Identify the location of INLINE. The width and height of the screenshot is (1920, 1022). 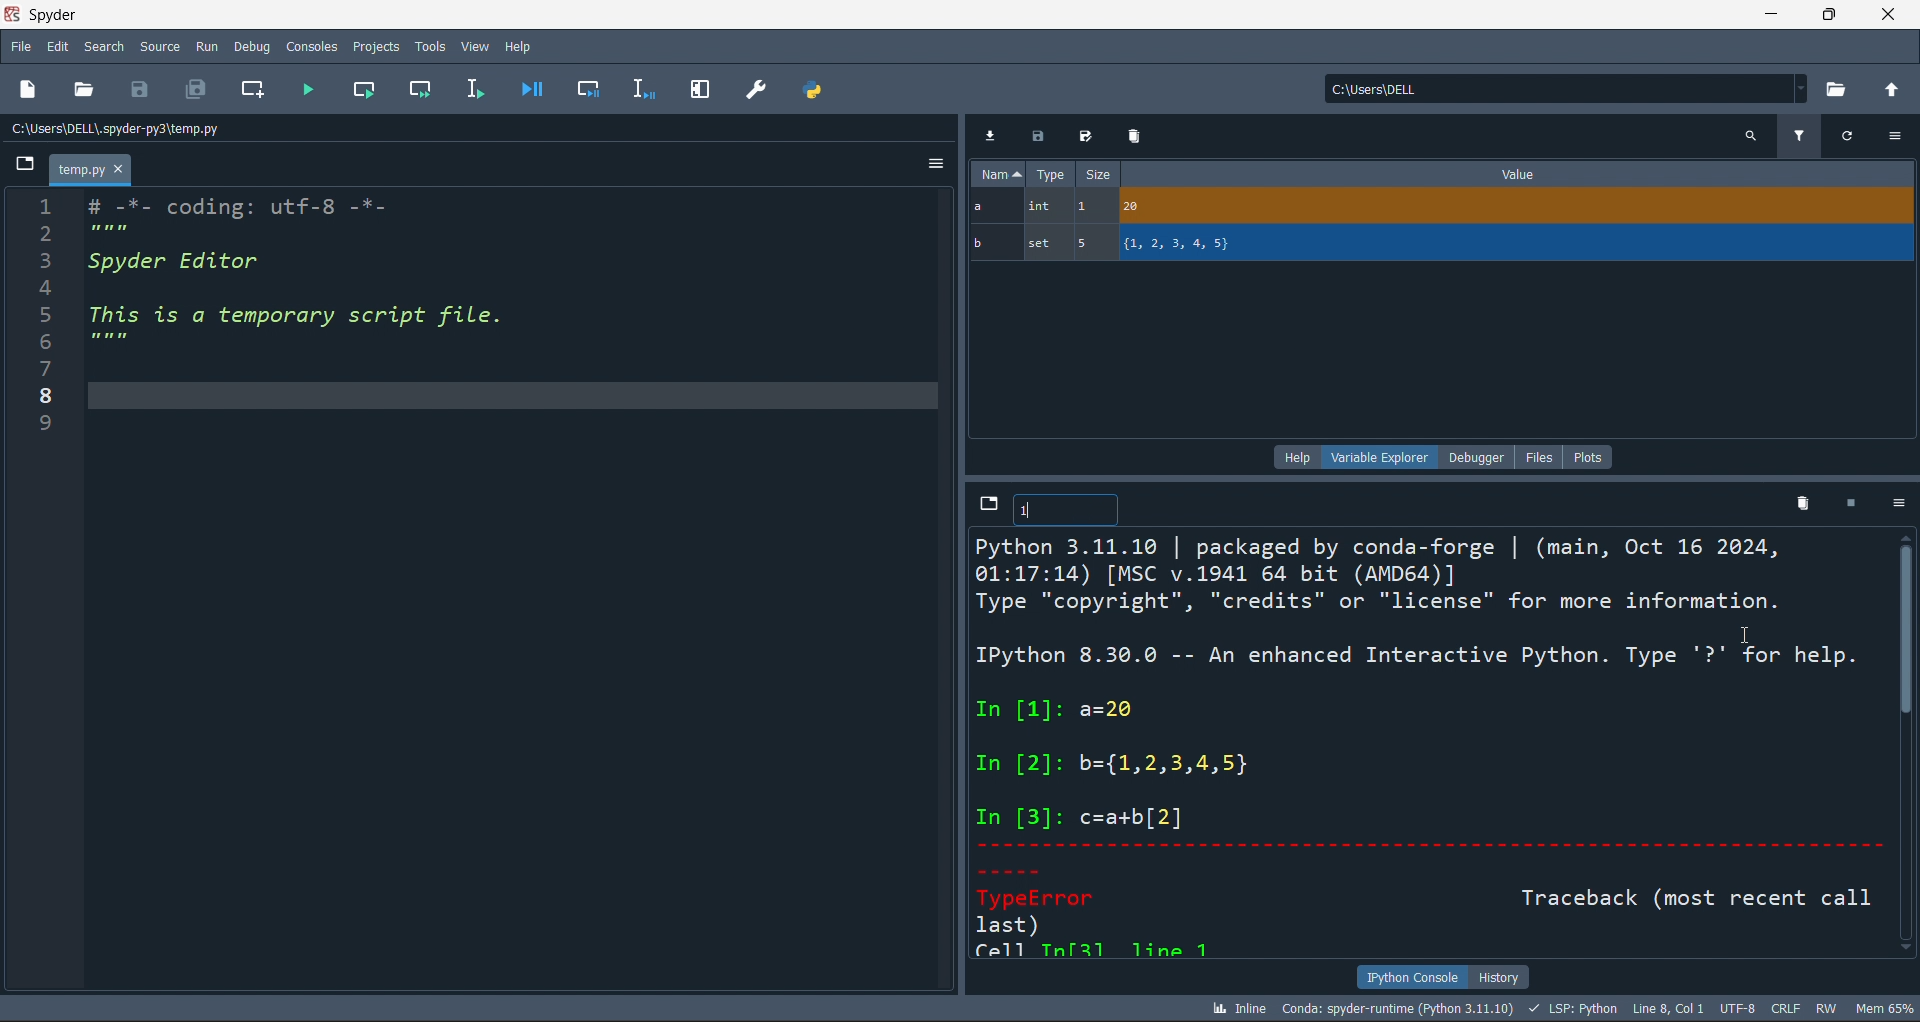
(1235, 1007).